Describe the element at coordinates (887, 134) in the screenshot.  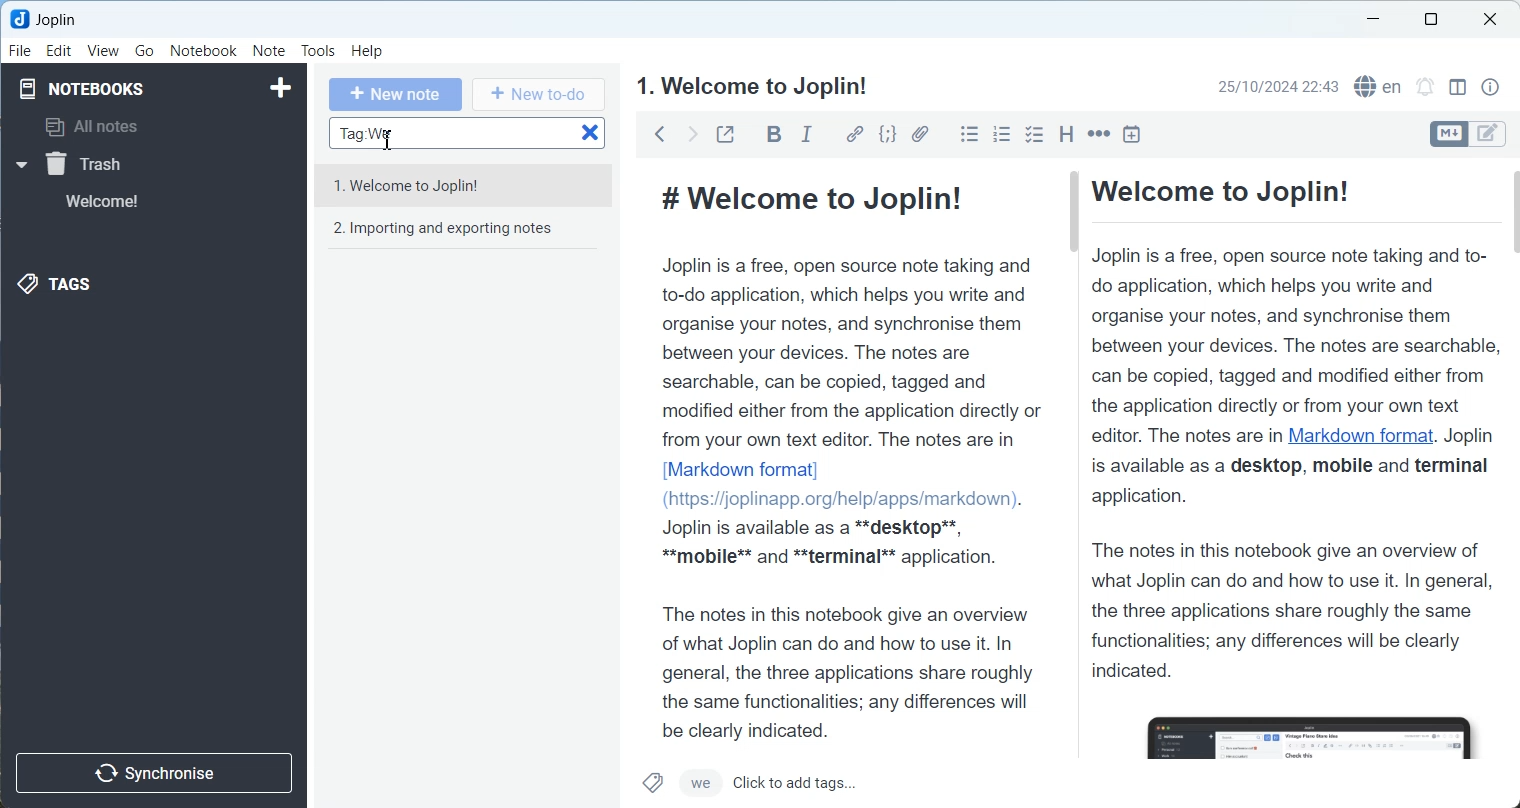
I see `Code` at that location.